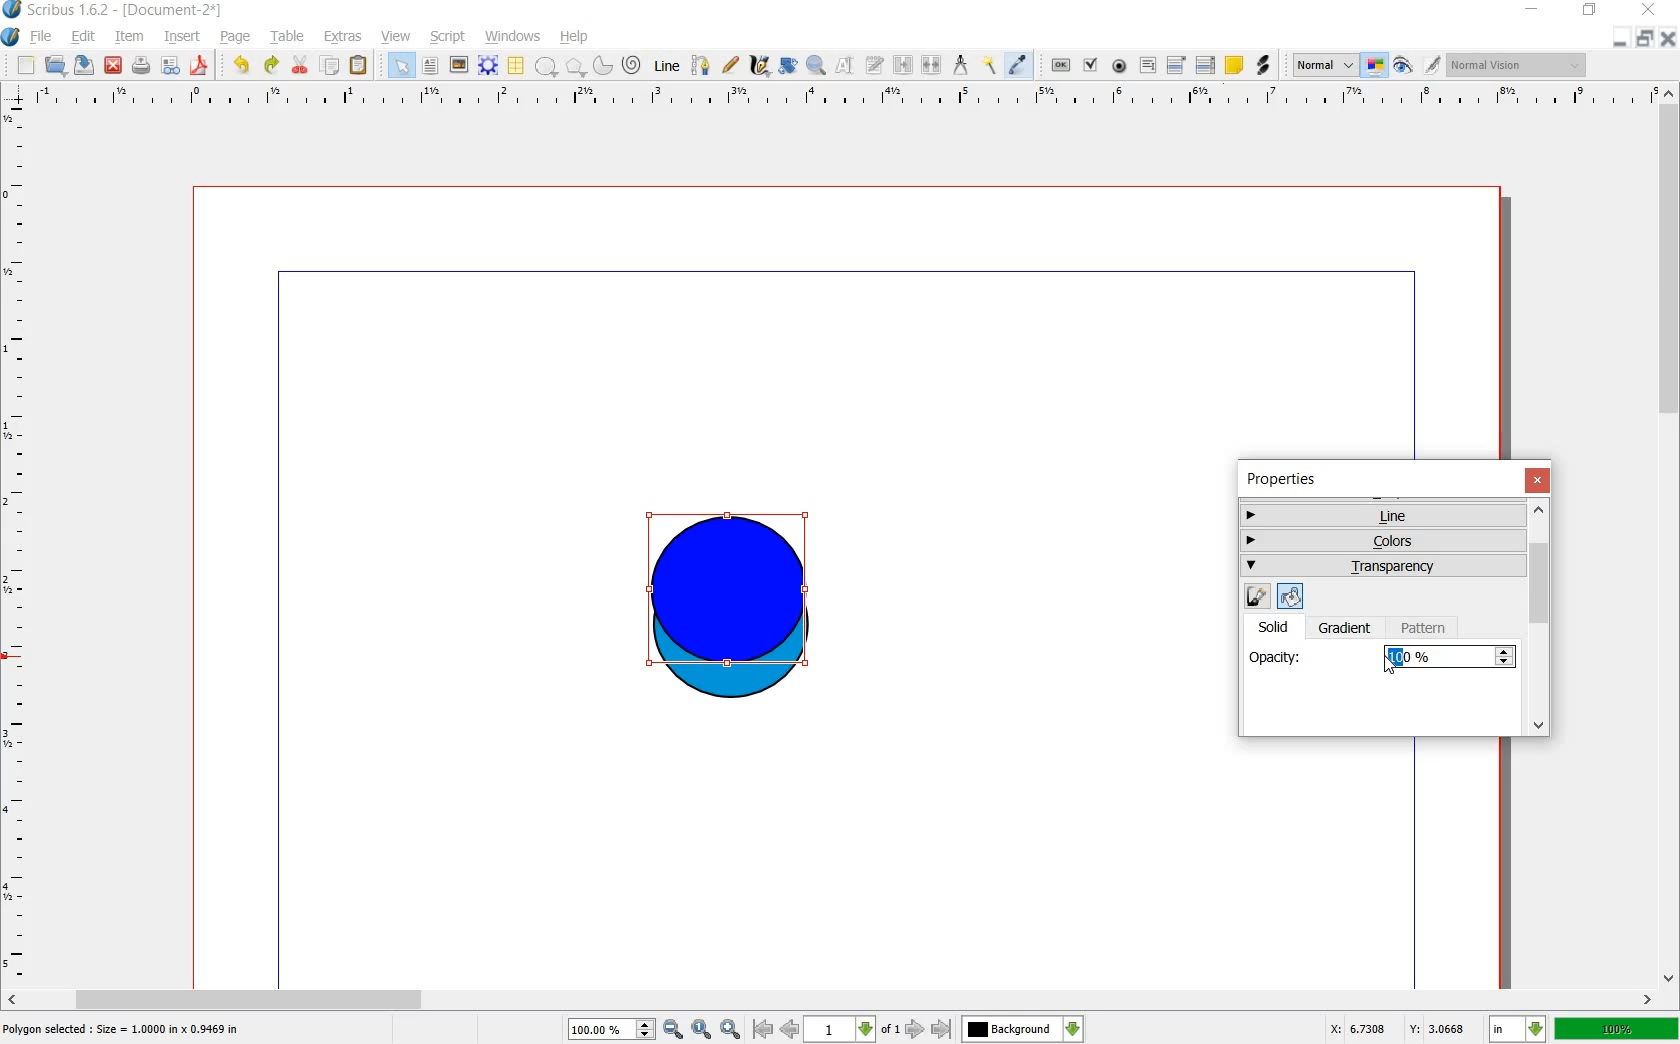 The width and height of the screenshot is (1680, 1044). Describe the element at coordinates (1276, 655) in the screenshot. I see `opacity` at that location.